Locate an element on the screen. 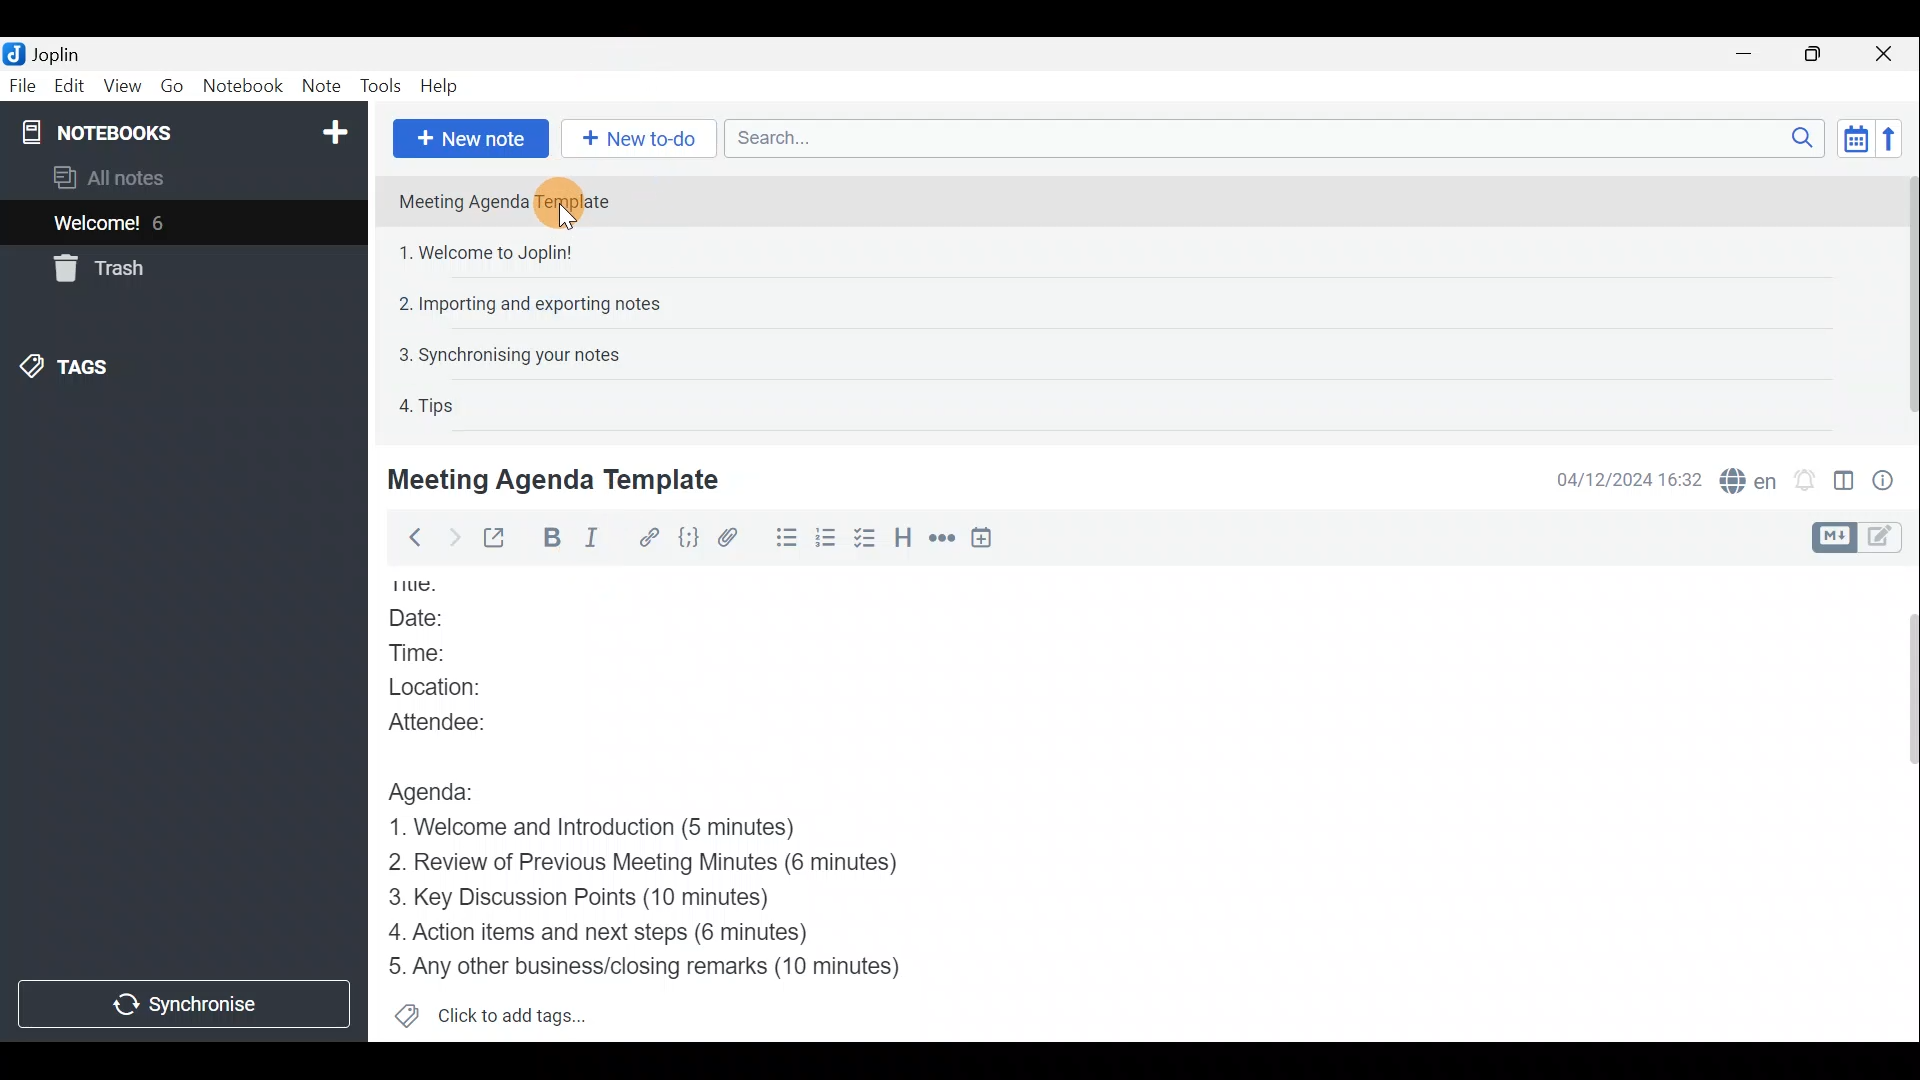  Note properties is located at coordinates (1890, 479).